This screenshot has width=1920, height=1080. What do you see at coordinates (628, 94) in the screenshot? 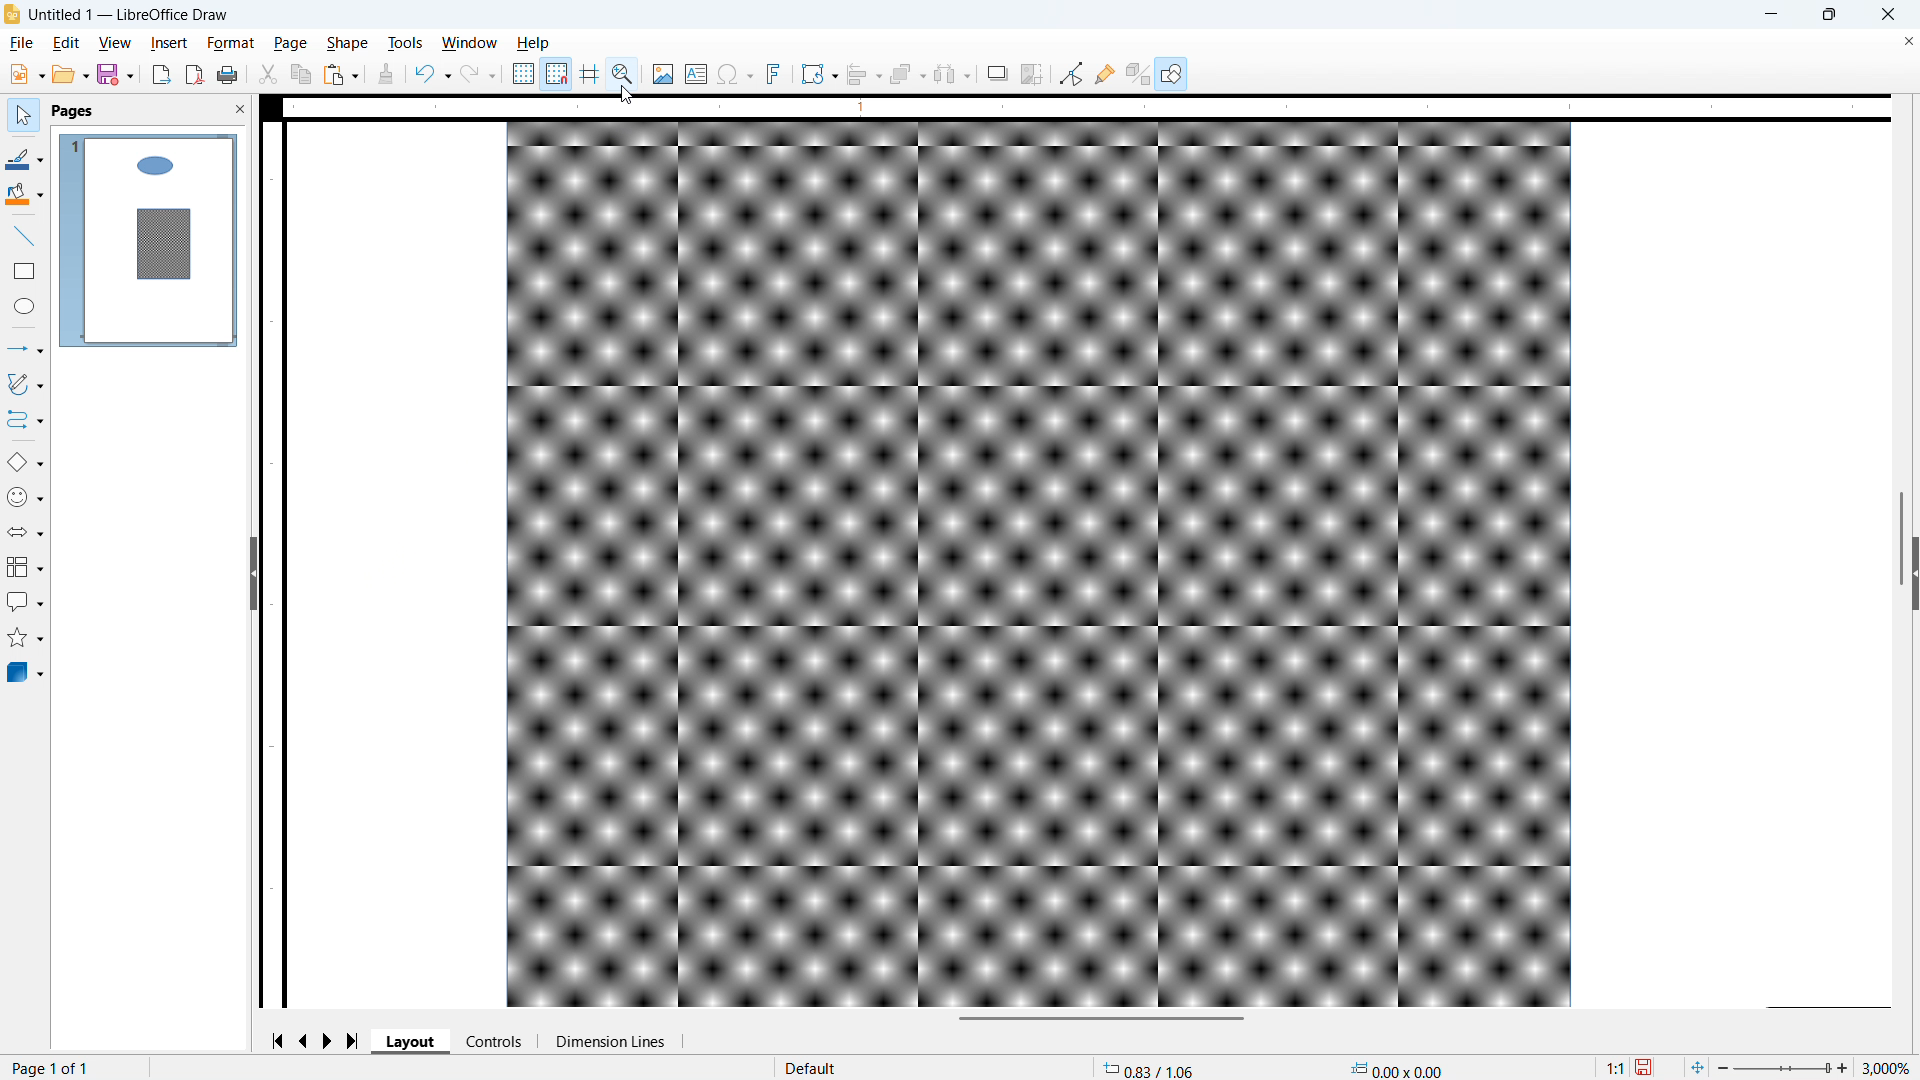
I see `Cursor ` at bounding box center [628, 94].